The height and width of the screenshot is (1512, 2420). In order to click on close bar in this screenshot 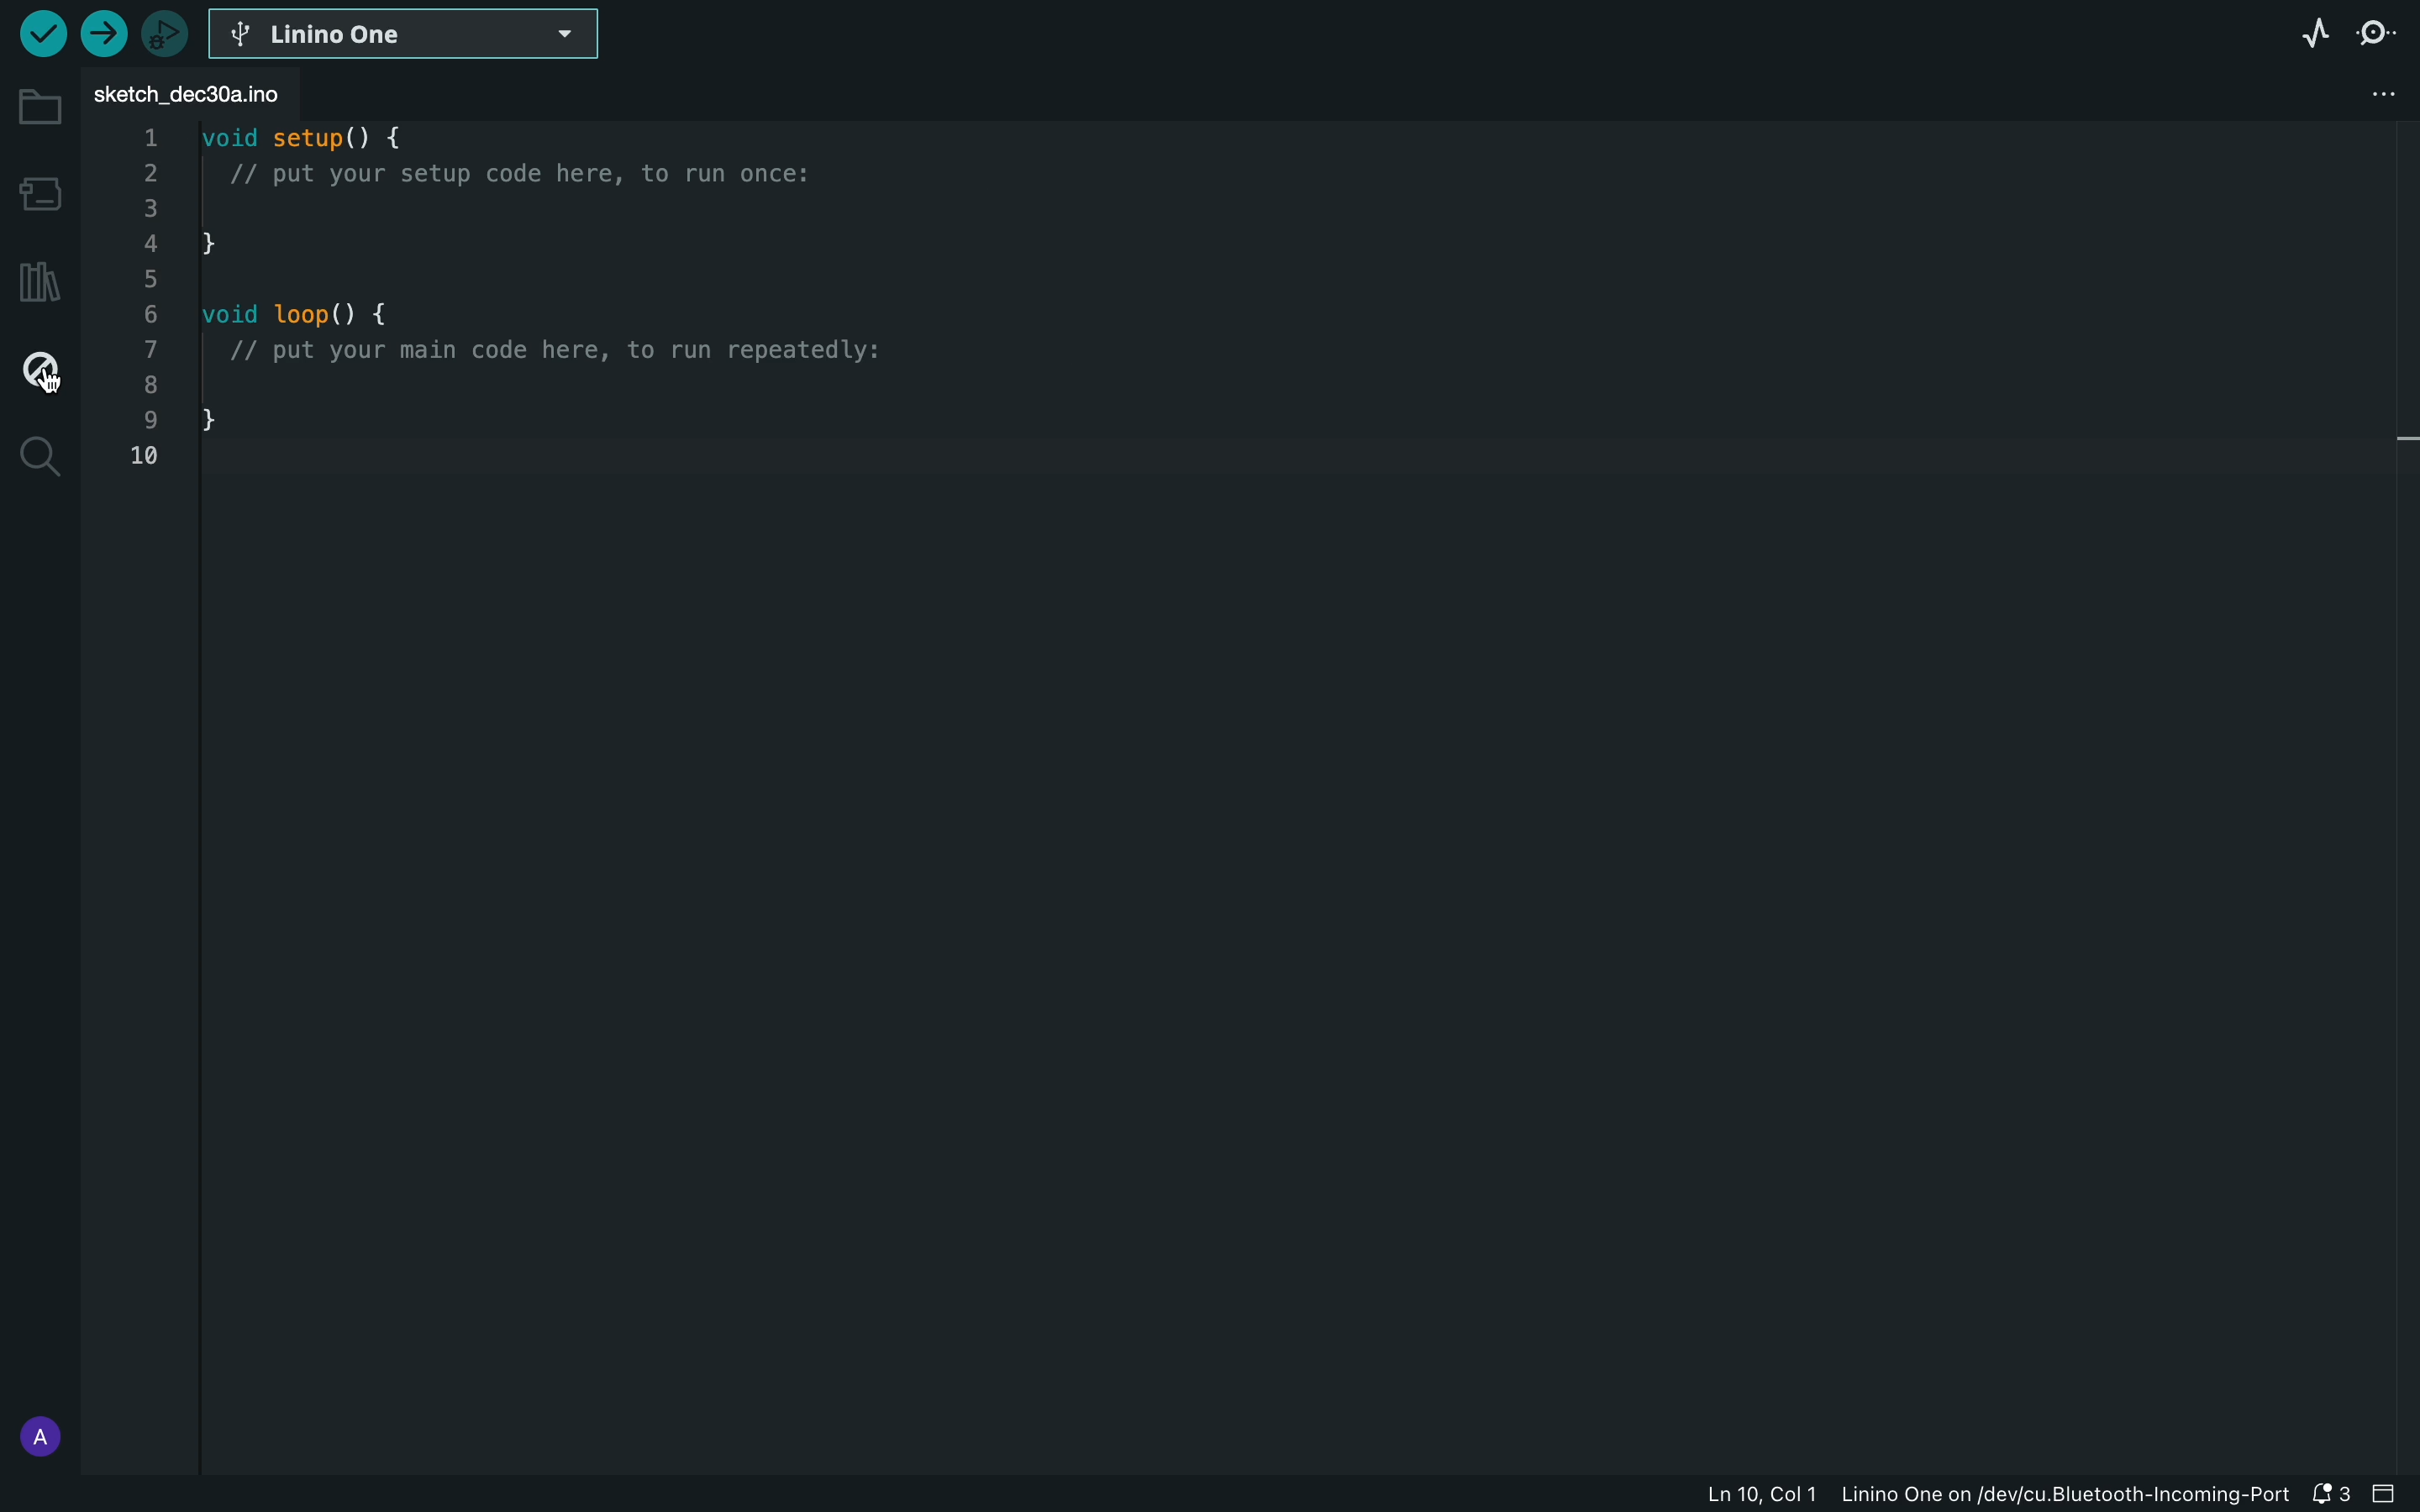, I will do `click(2390, 1495)`.